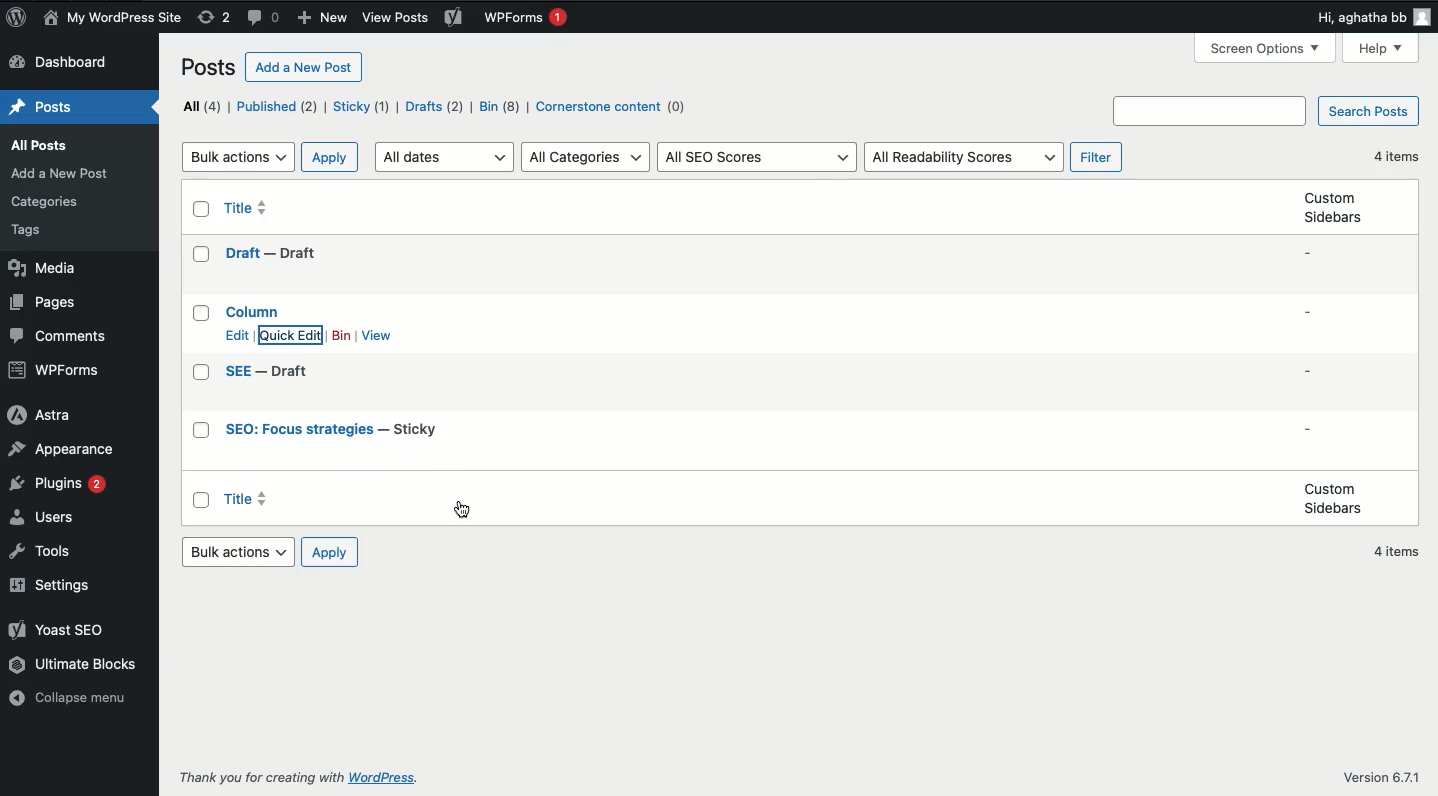  I want to click on draft -- draft, so click(270, 254).